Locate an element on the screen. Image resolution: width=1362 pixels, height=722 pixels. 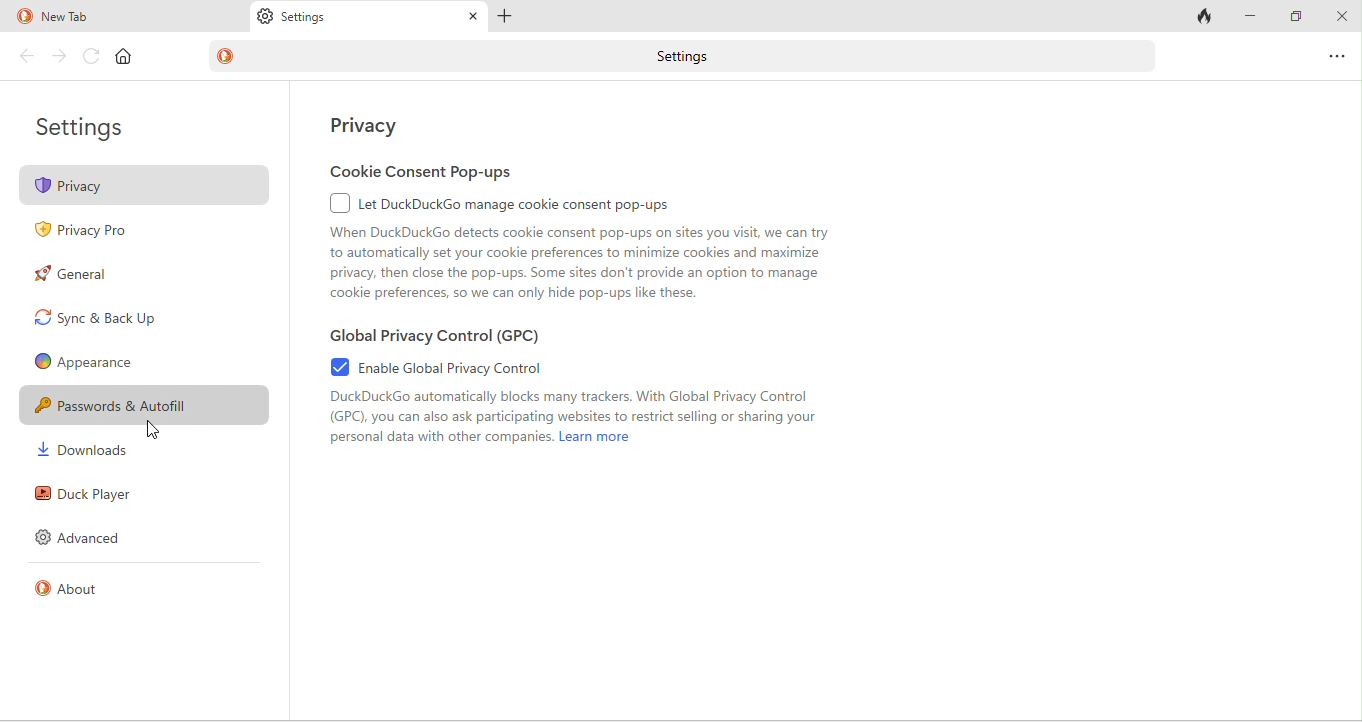
personal data with other companies is located at coordinates (433, 441).